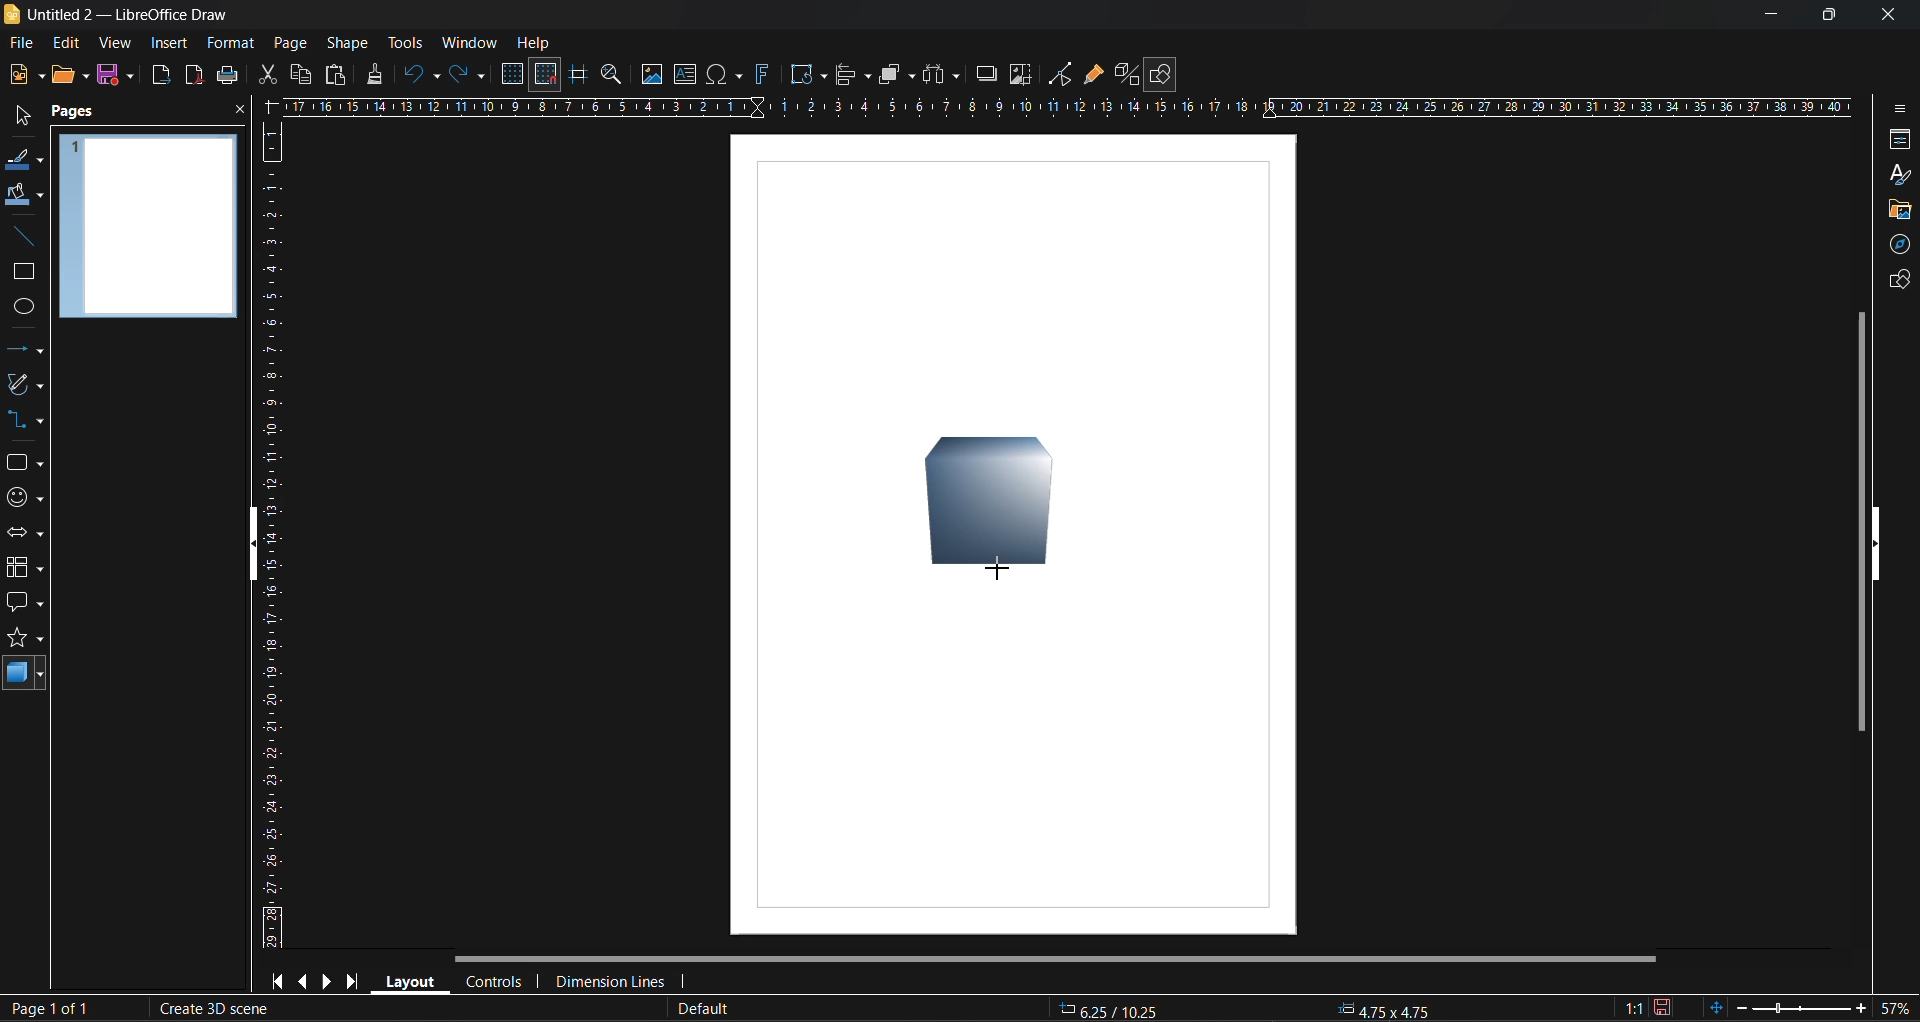 This screenshot has height=1022, width=1920. Describe the element at coordinates (1902, 247) in the screenshot. I see `navigator` at that location.